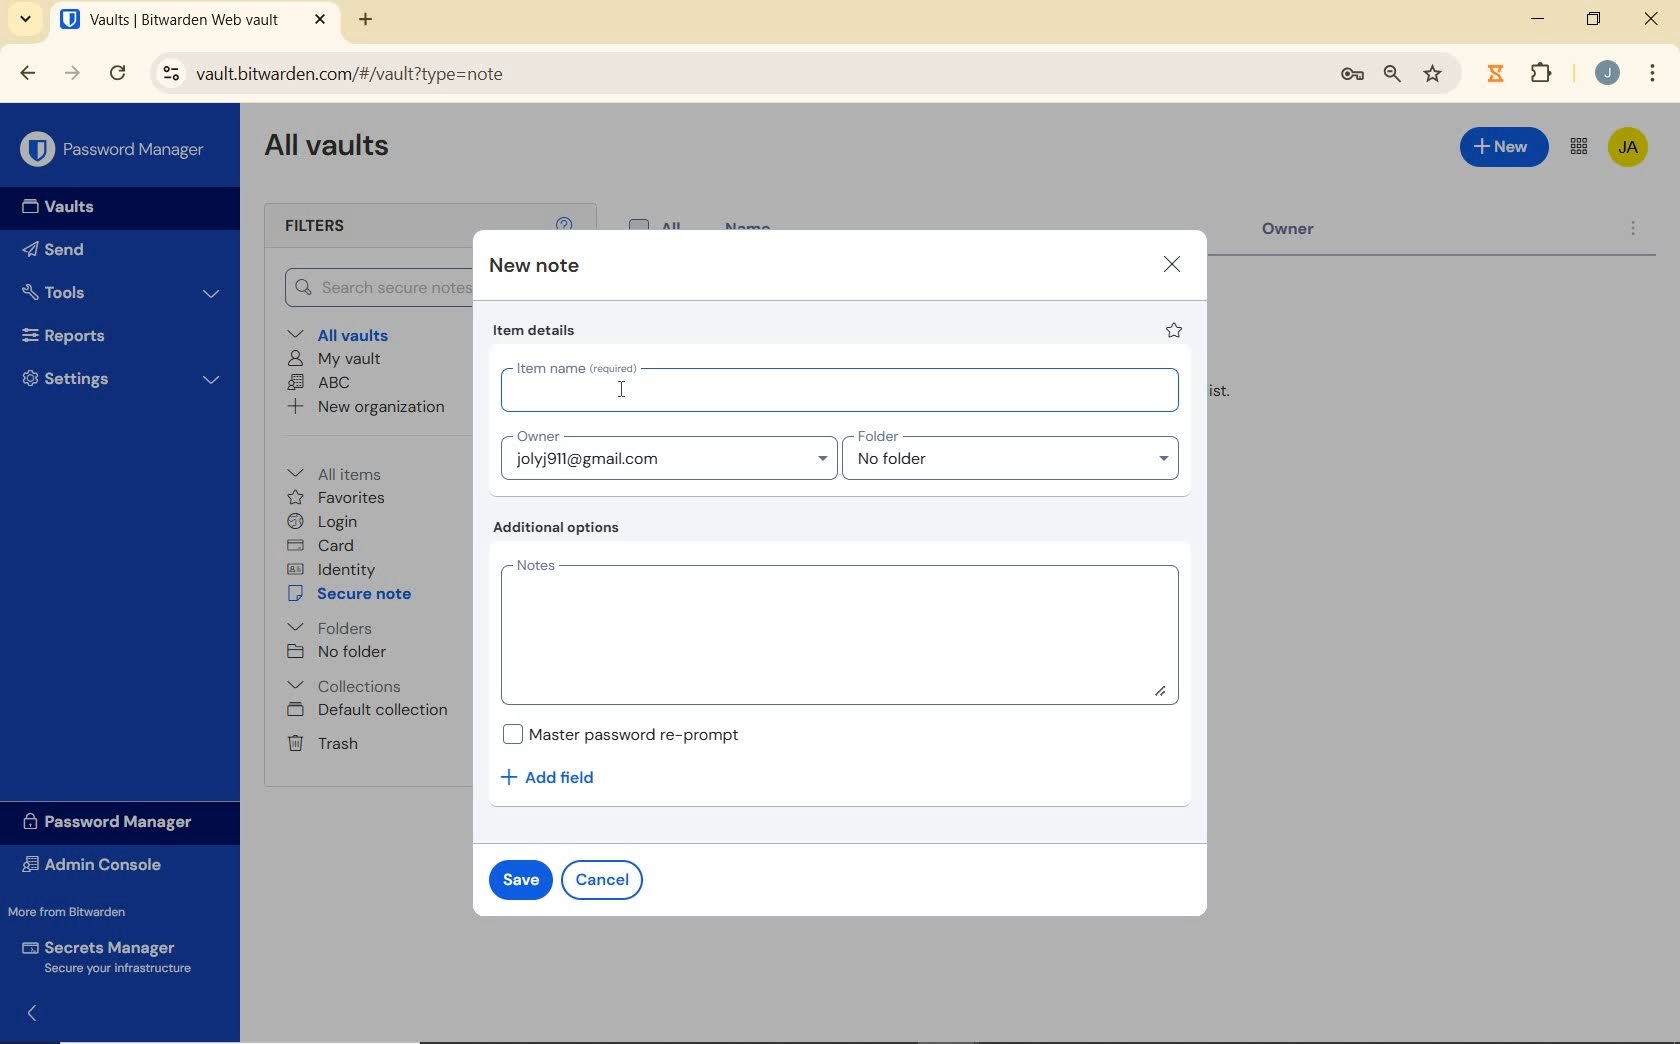 Image resolution: width=1680 pixels, height=1044 pixels. What do you see at coordinates (625, 386) in the screenshot?
I see `Mouse Cursor` at bounding box center [625, 386].